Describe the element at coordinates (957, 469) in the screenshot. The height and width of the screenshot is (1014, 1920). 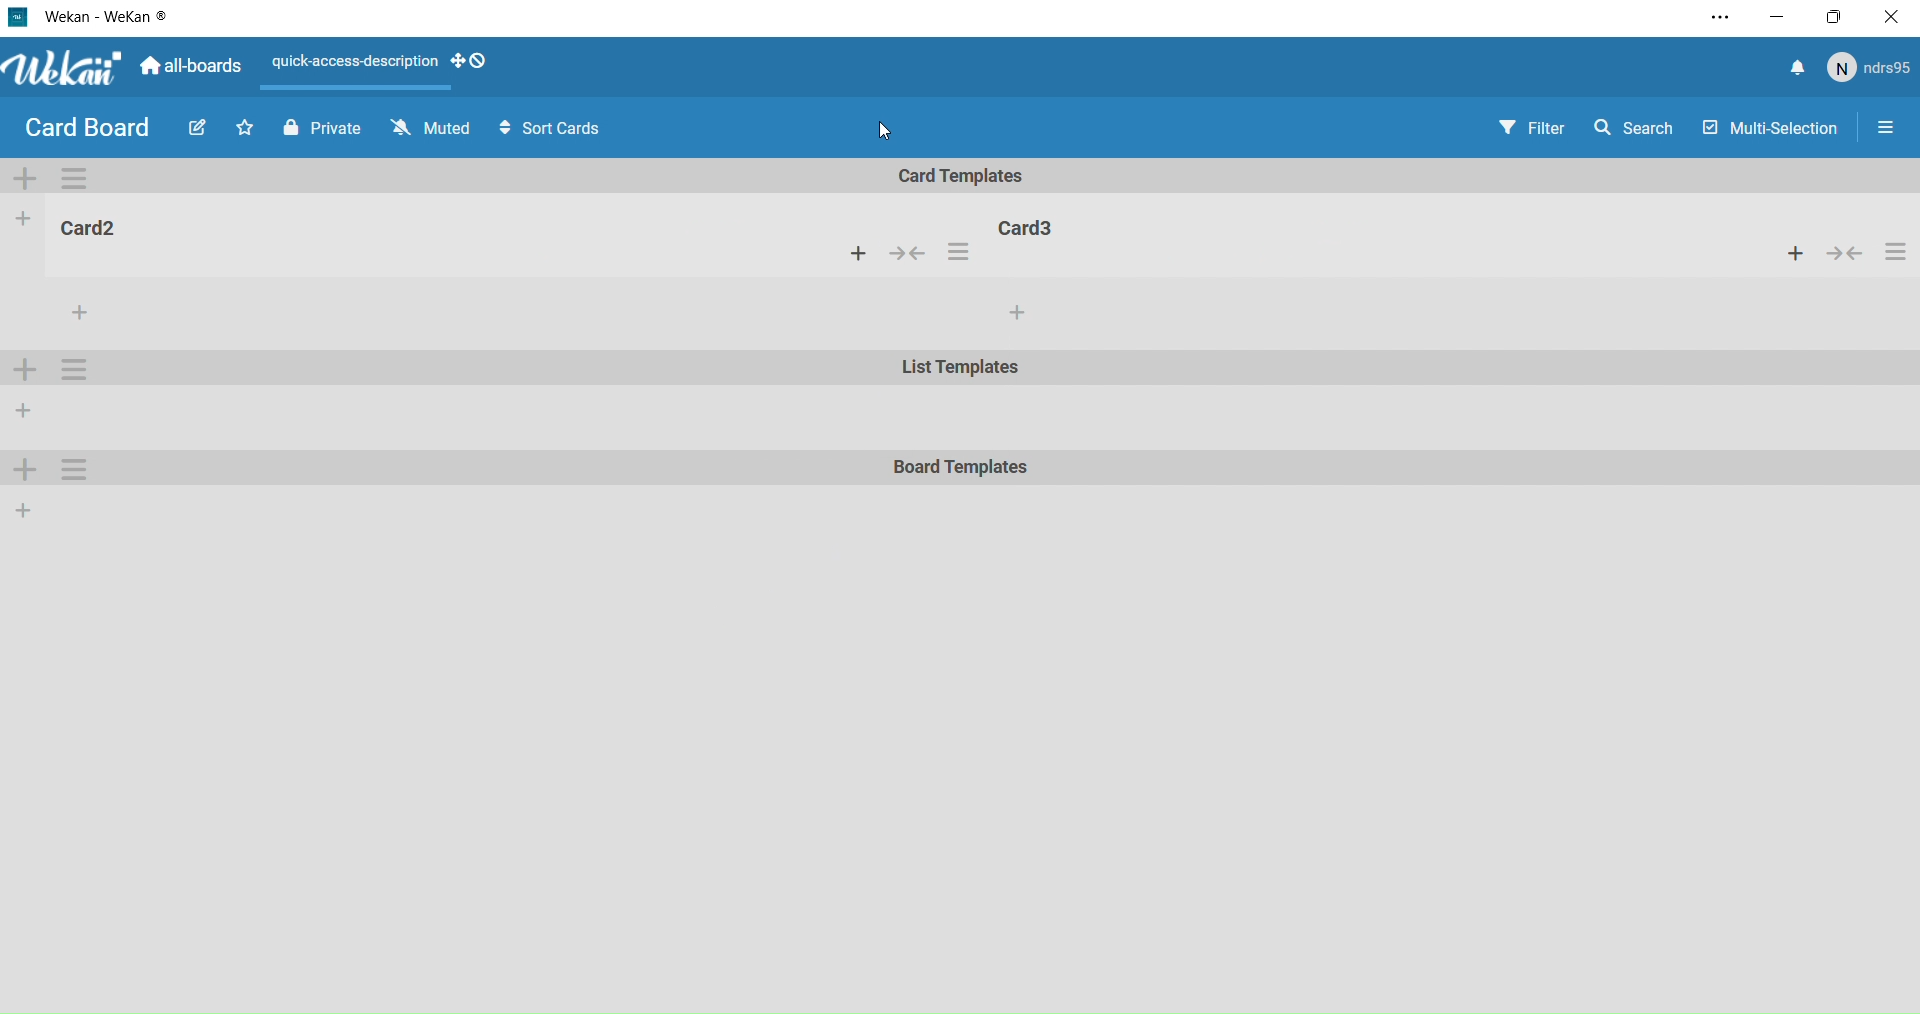
I see `Board Templates` at that location.